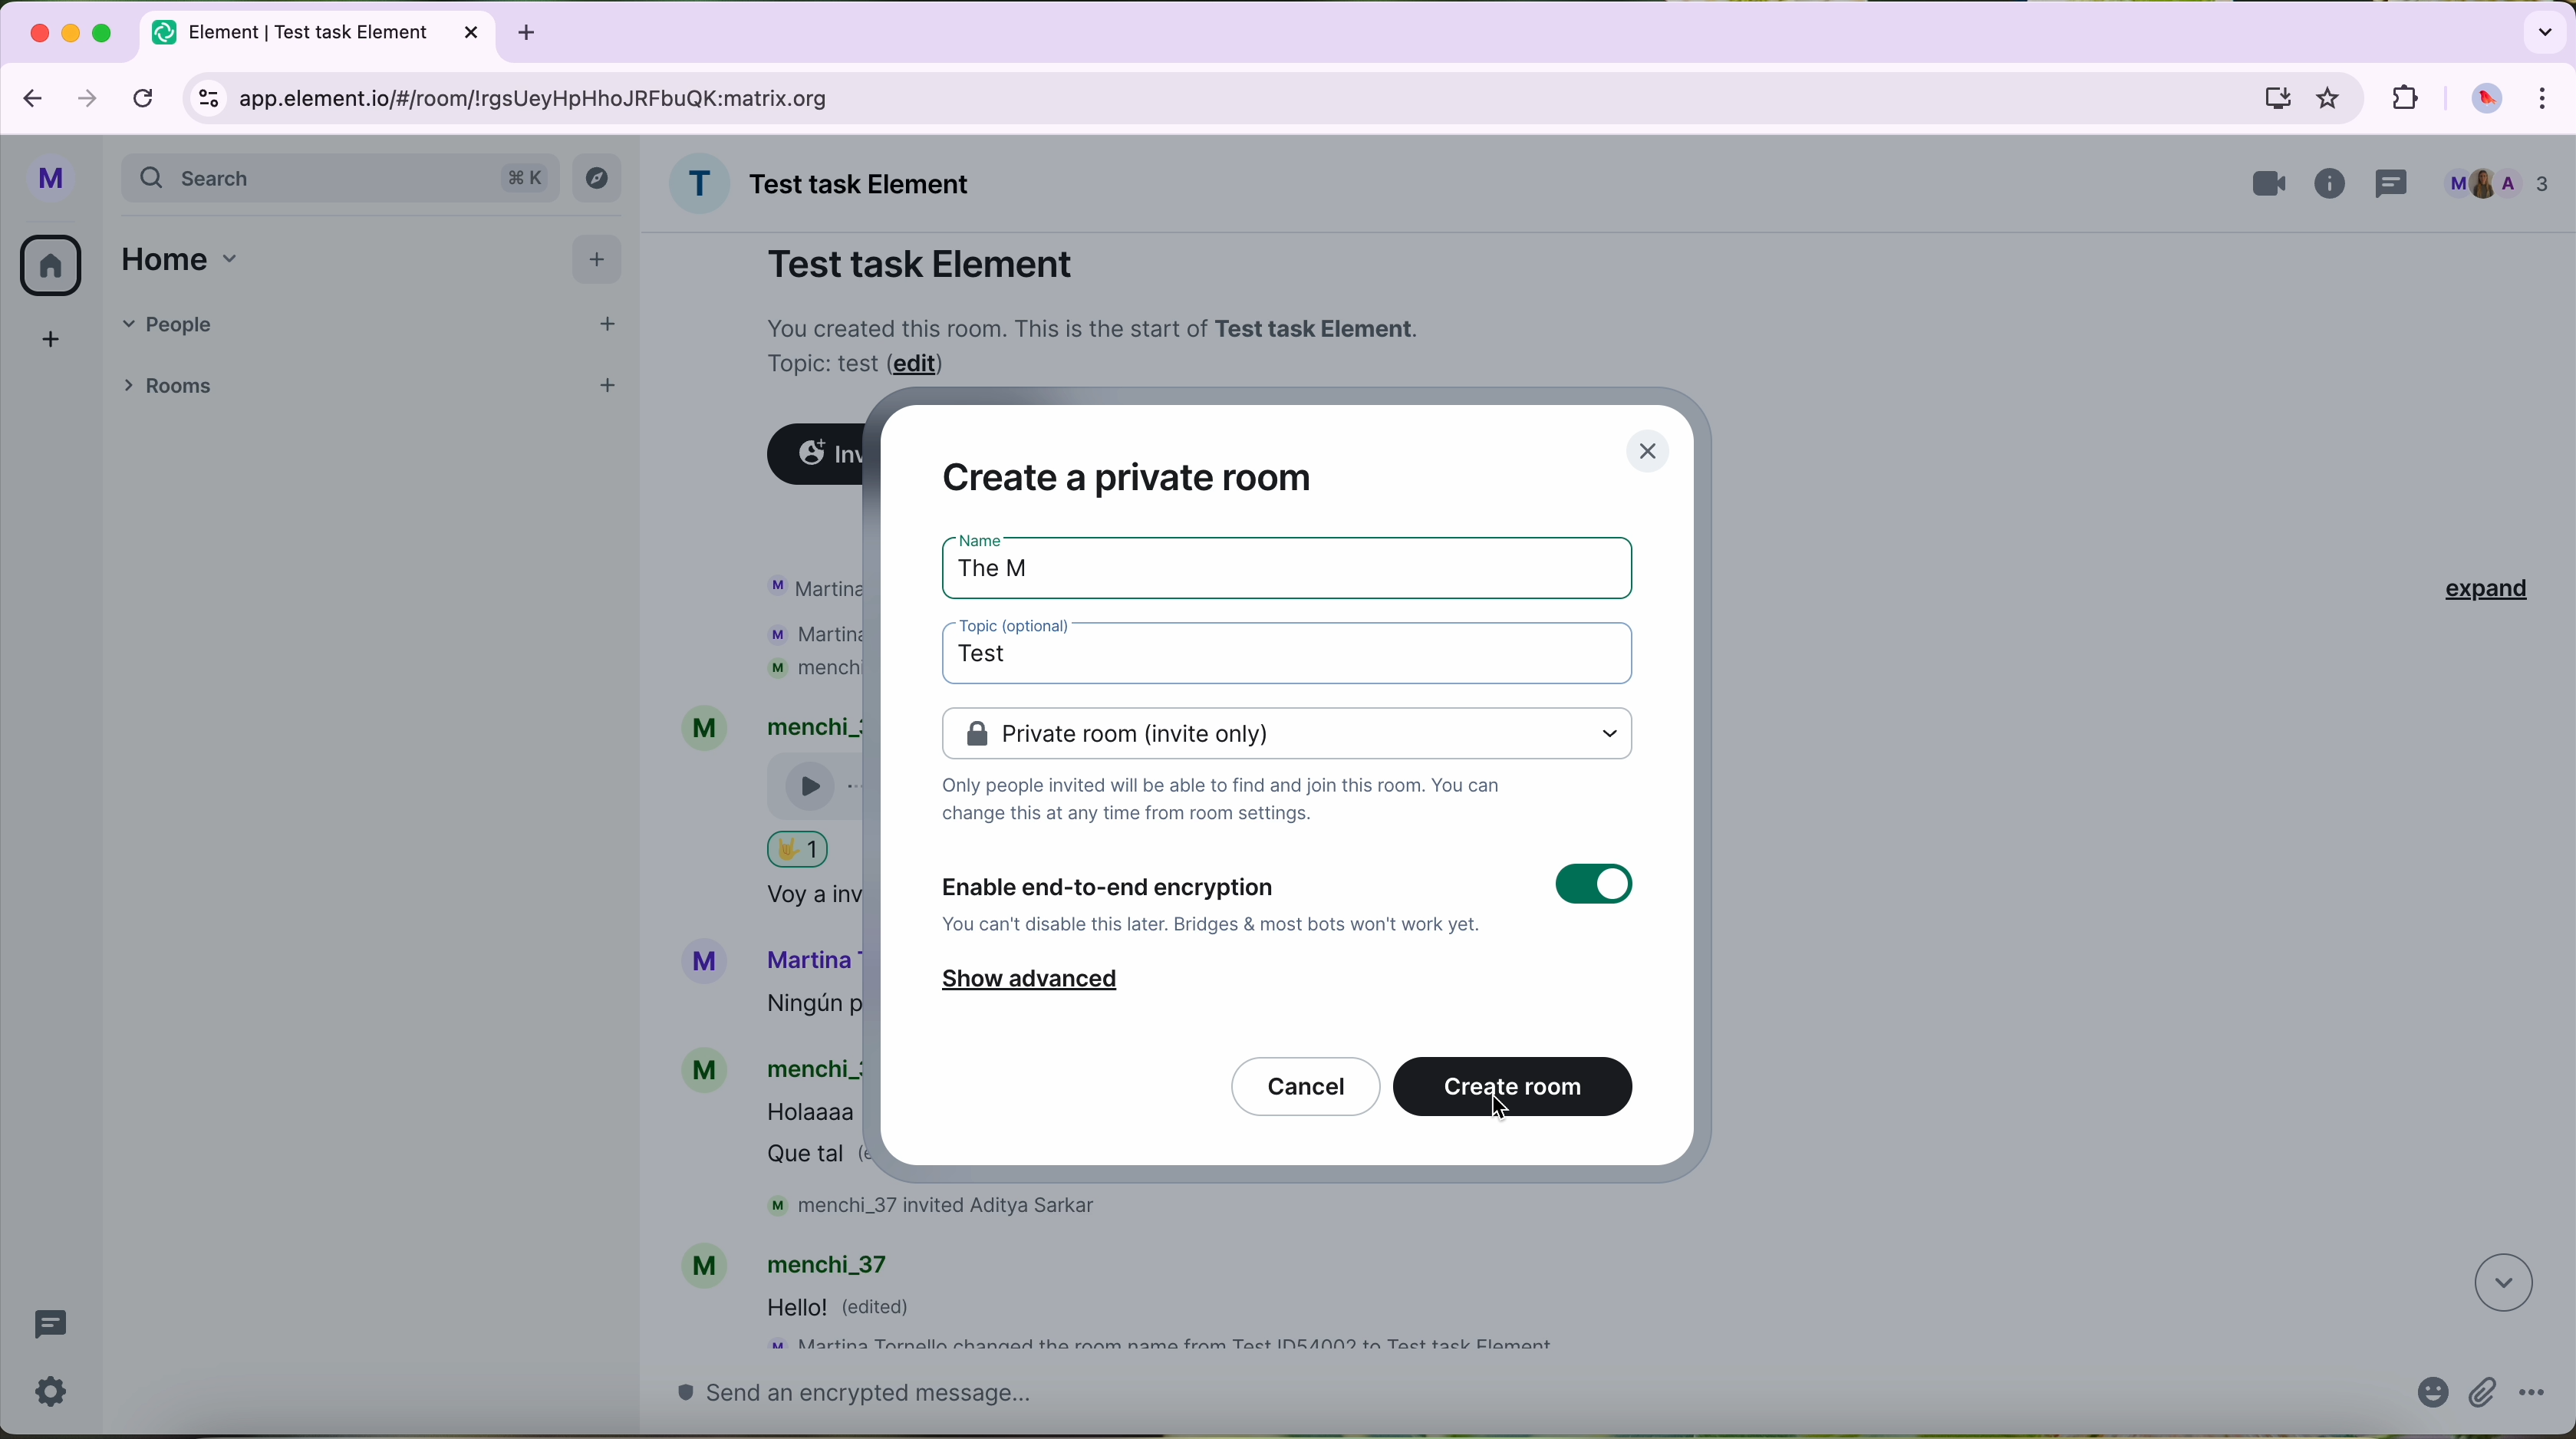  Describe the element at coordinates (1306, 1085) in the screenshot. I see `cancel button` at that location.